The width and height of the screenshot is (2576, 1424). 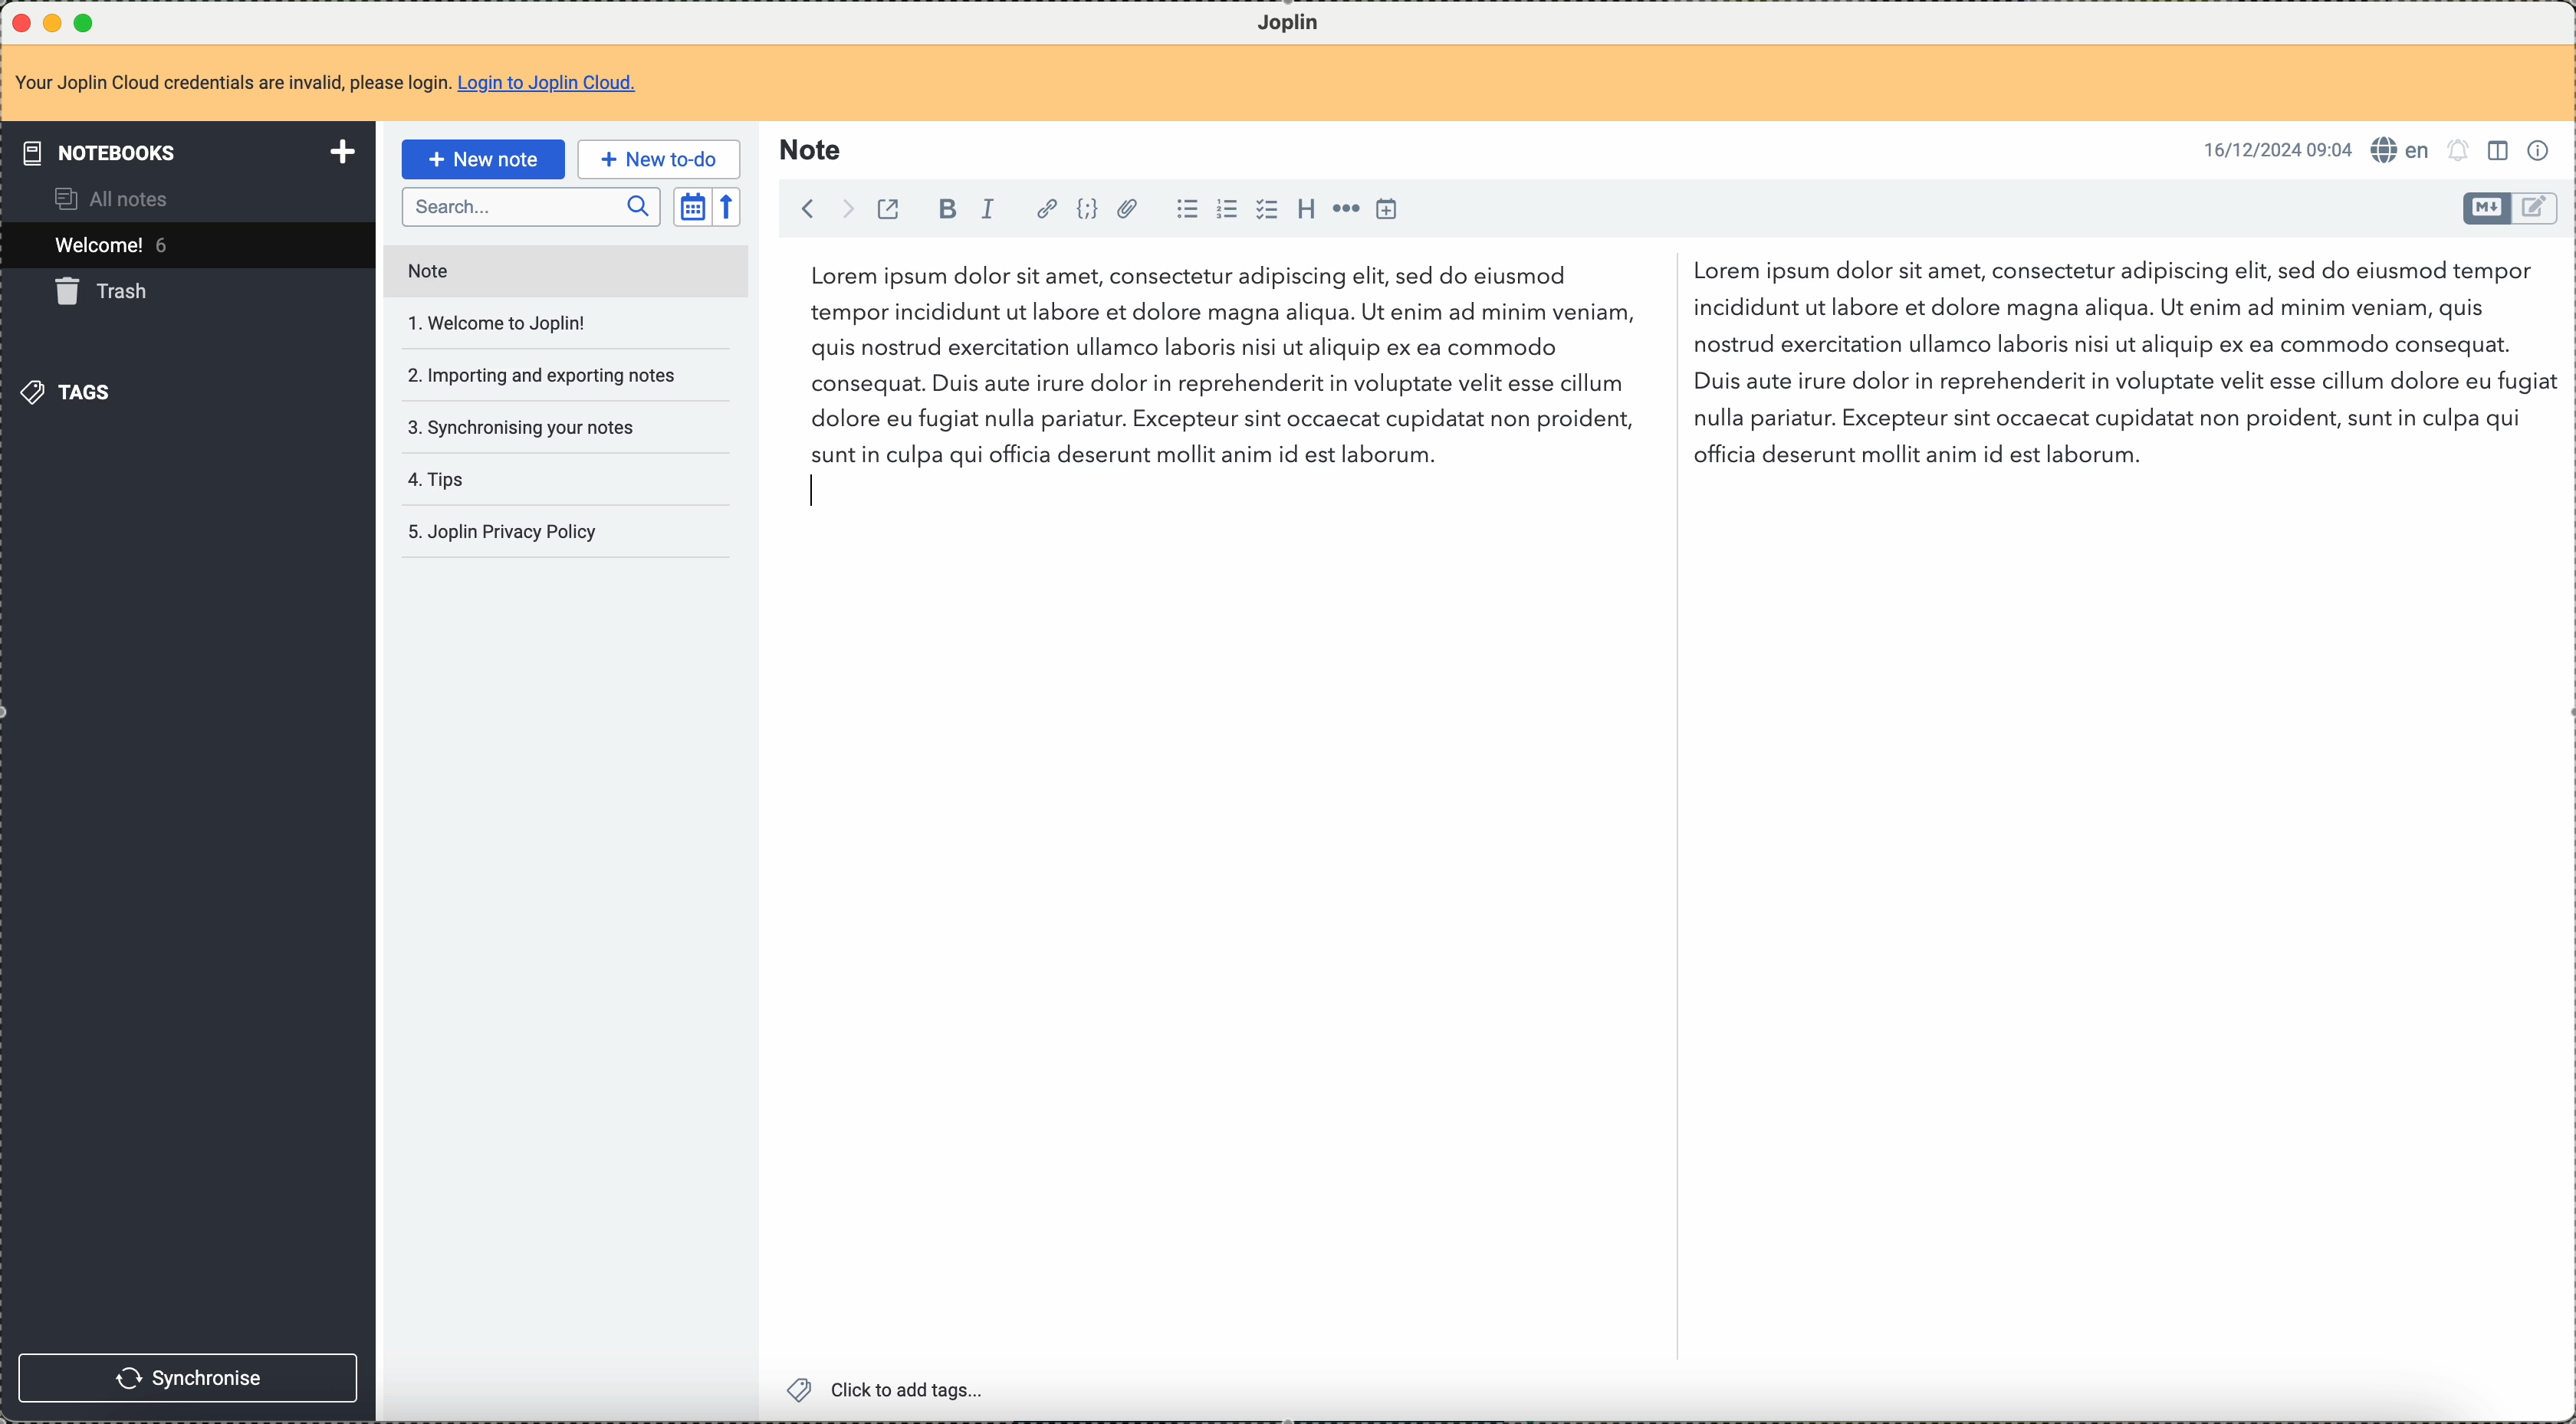 I want to click on new note, so click(x=481, y=159).